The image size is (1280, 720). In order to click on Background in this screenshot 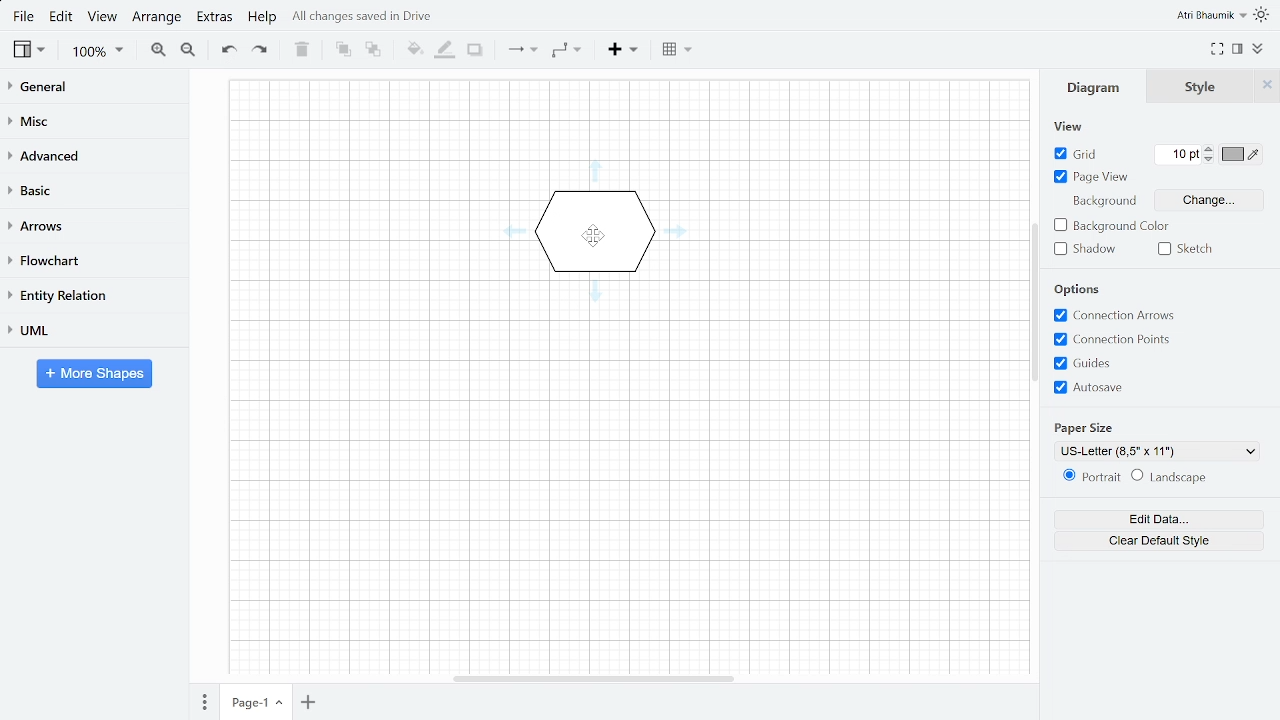, I will do `click(1104, 201)`.